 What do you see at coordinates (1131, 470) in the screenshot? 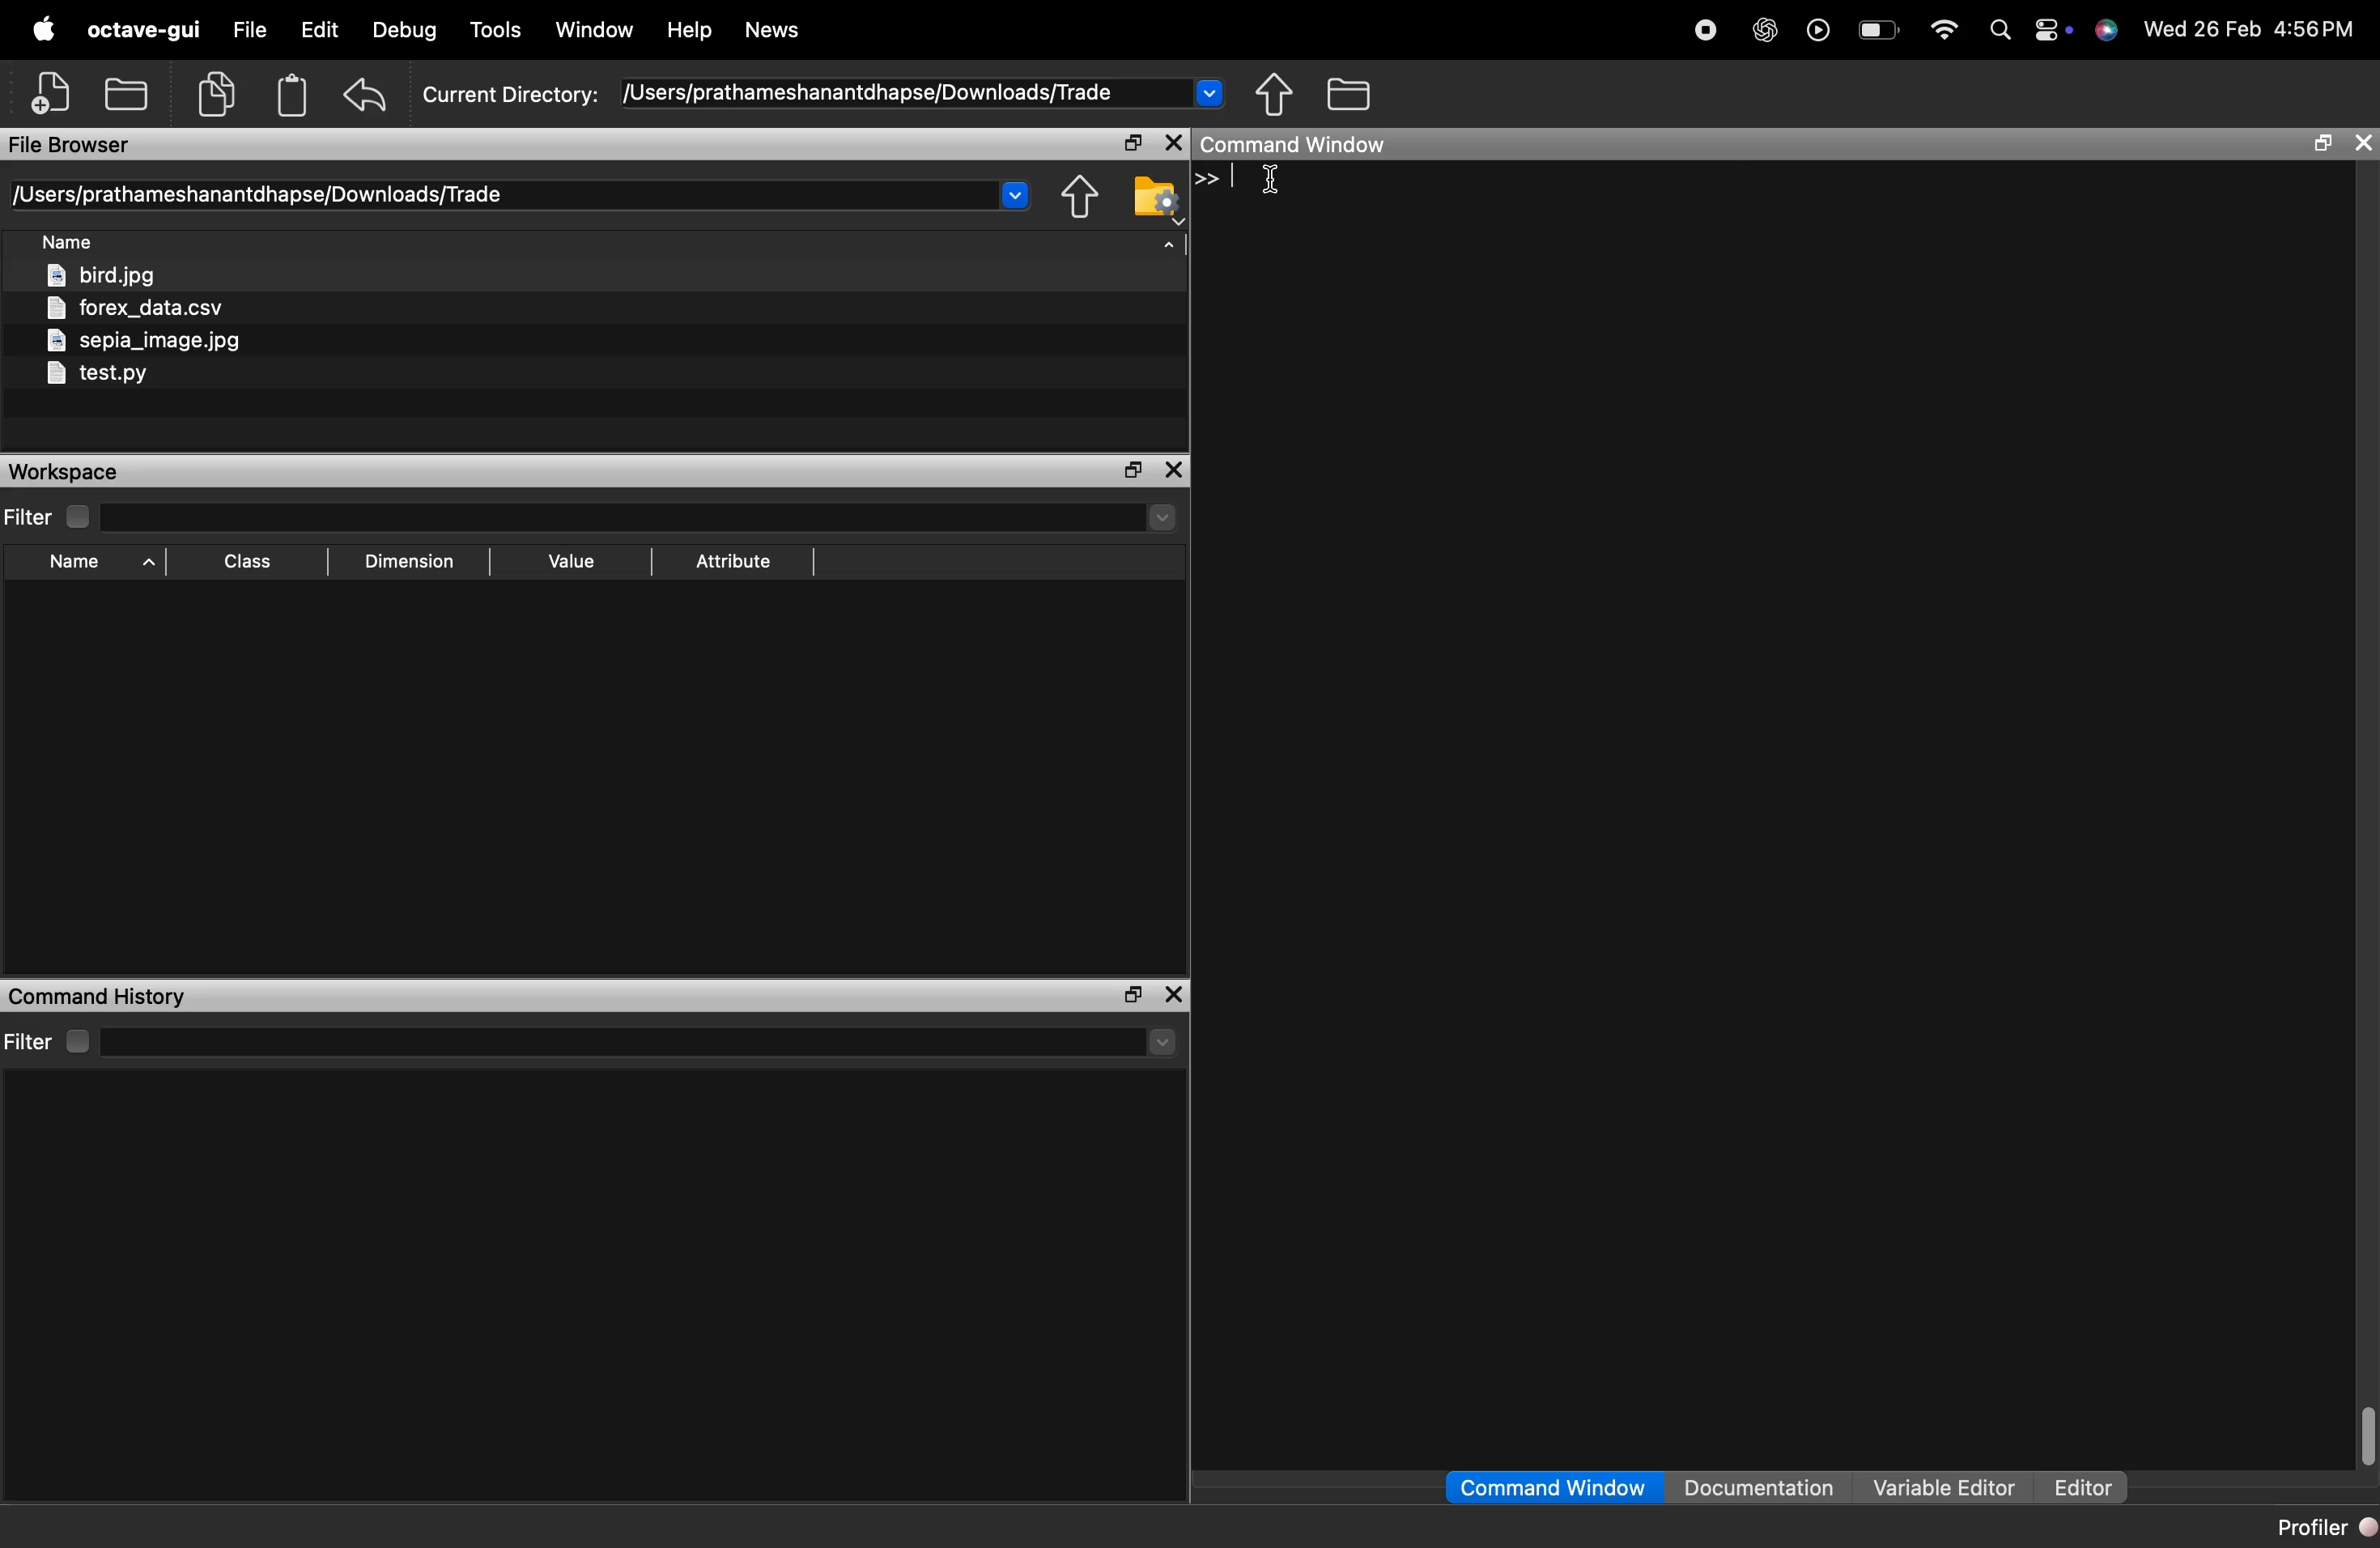
I see `separate the window` at bounding box center [1131, 470].